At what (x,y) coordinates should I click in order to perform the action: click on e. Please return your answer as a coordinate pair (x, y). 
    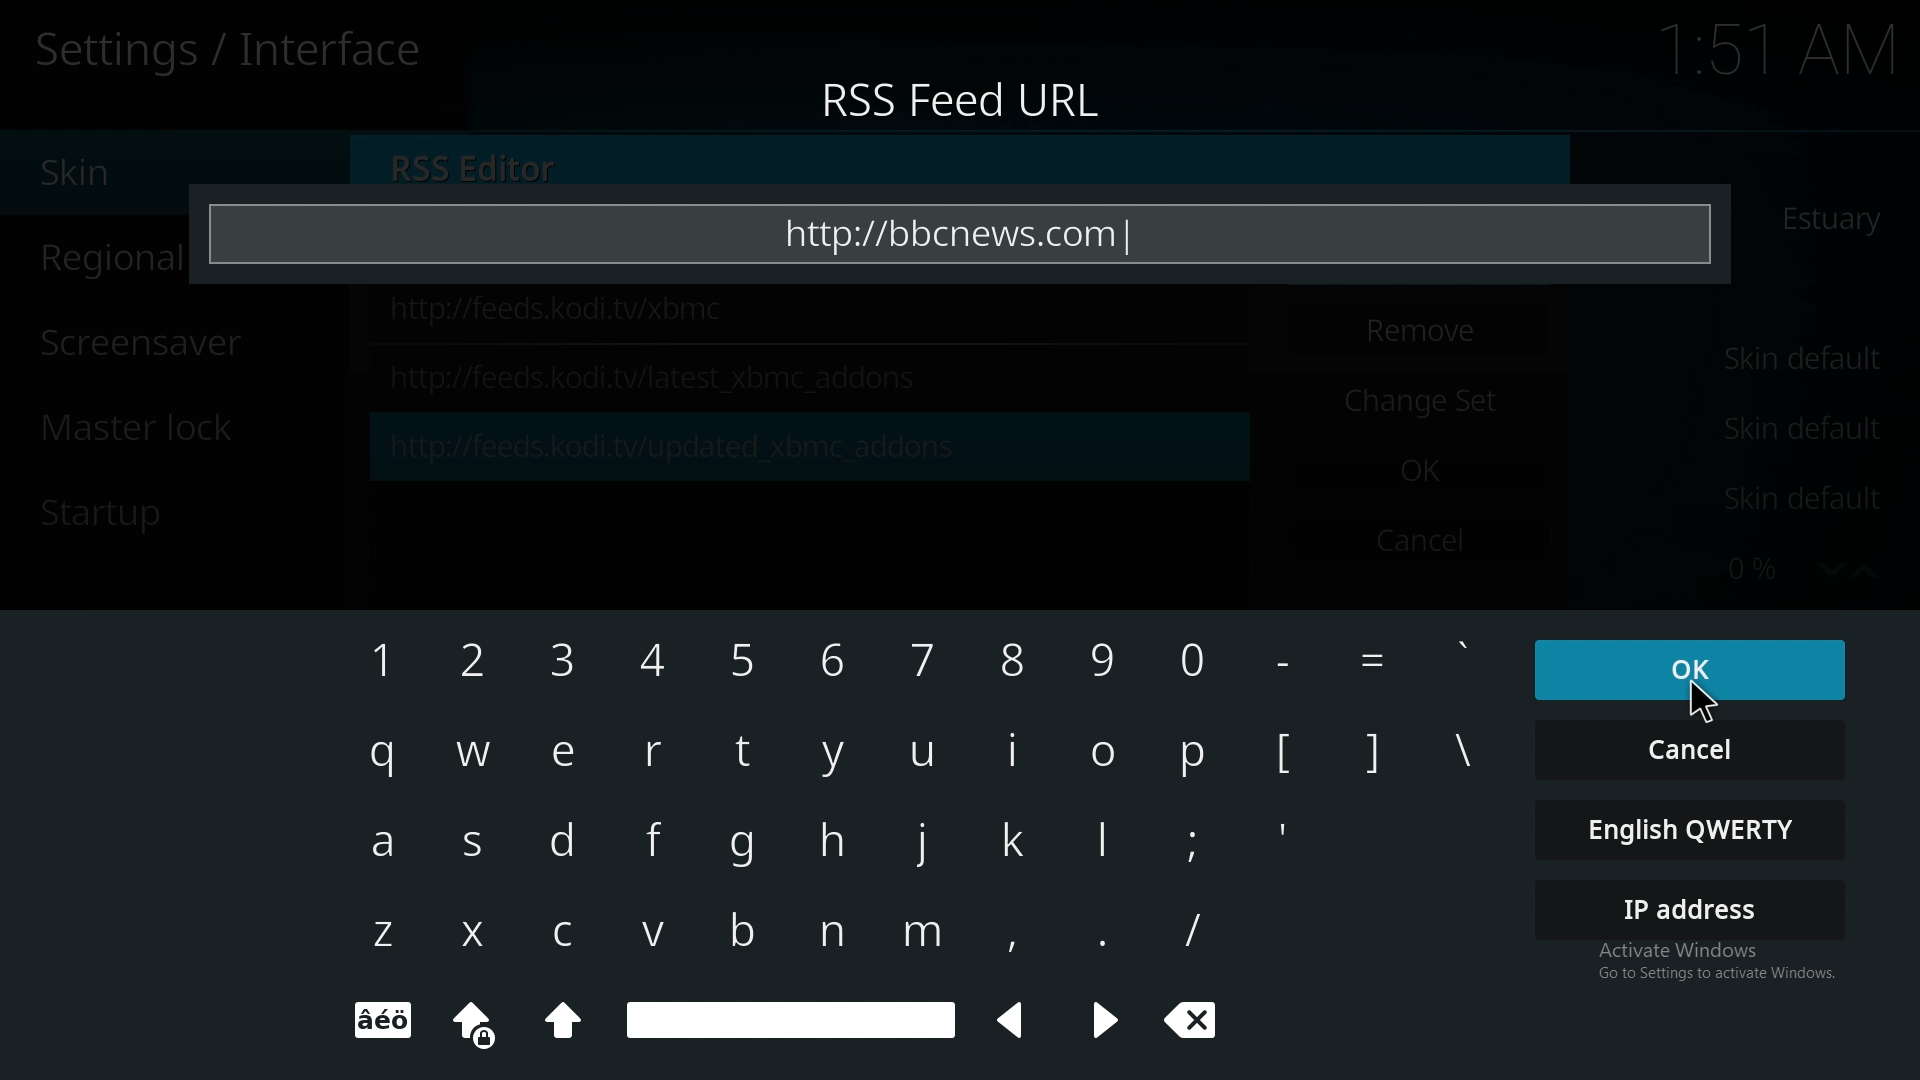
    Looking at the image, I should click on (574, 755).